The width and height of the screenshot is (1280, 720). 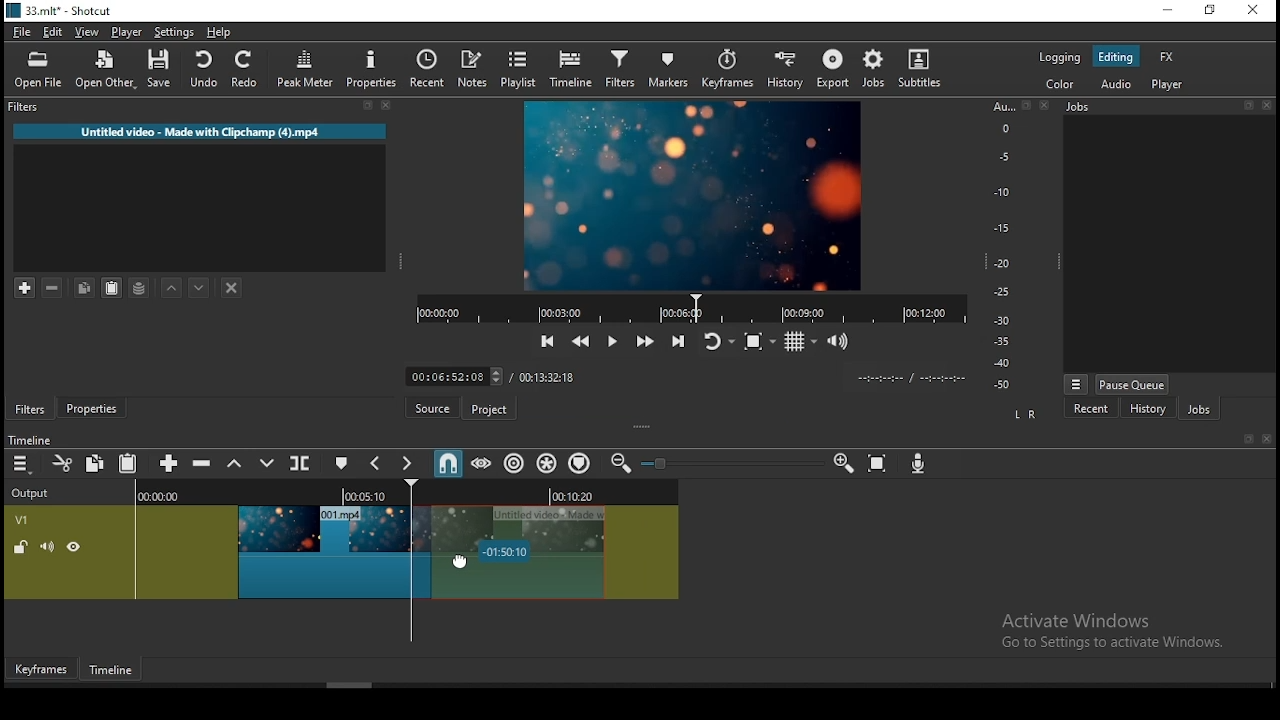 What do you see at coordinates (431, 407) in the screenshot?
I see `source` at bounding box center [431, 407].